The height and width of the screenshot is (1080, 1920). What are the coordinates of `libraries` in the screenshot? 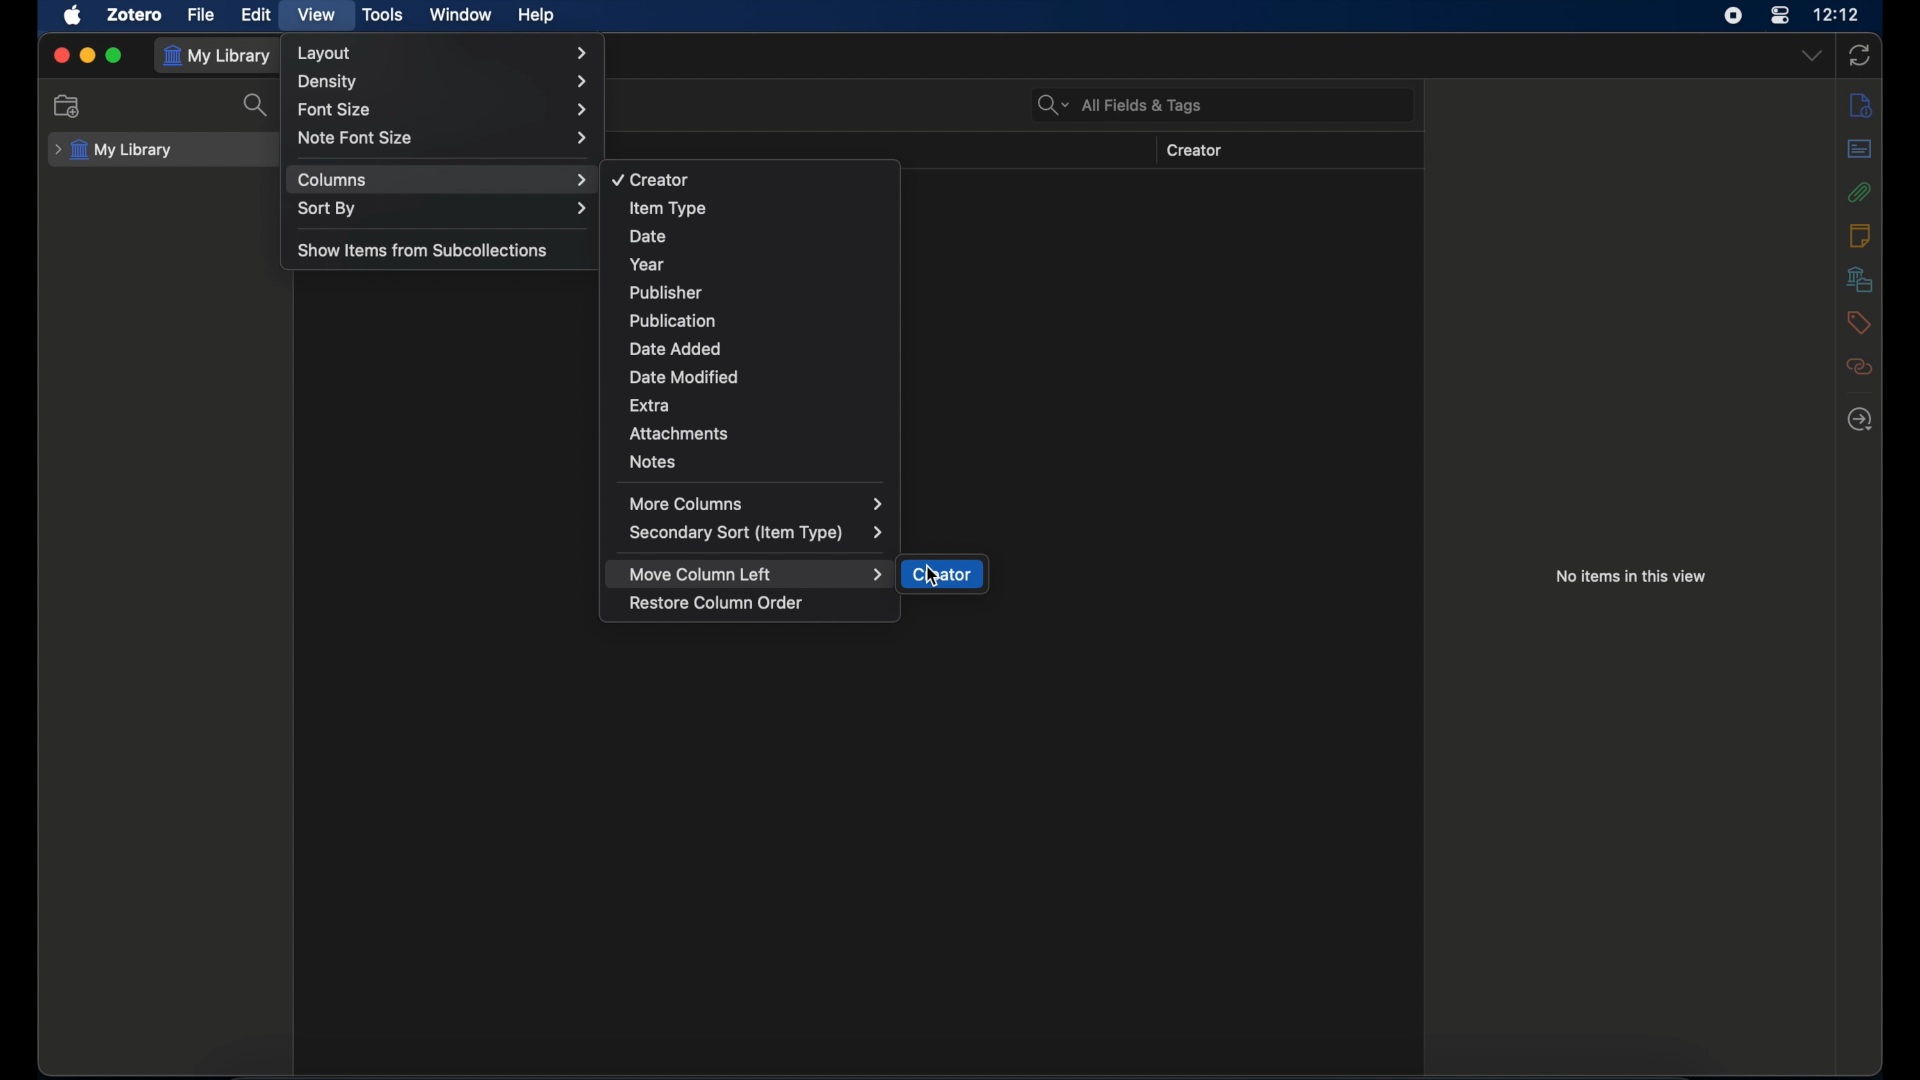 It's located at (1861, 279).